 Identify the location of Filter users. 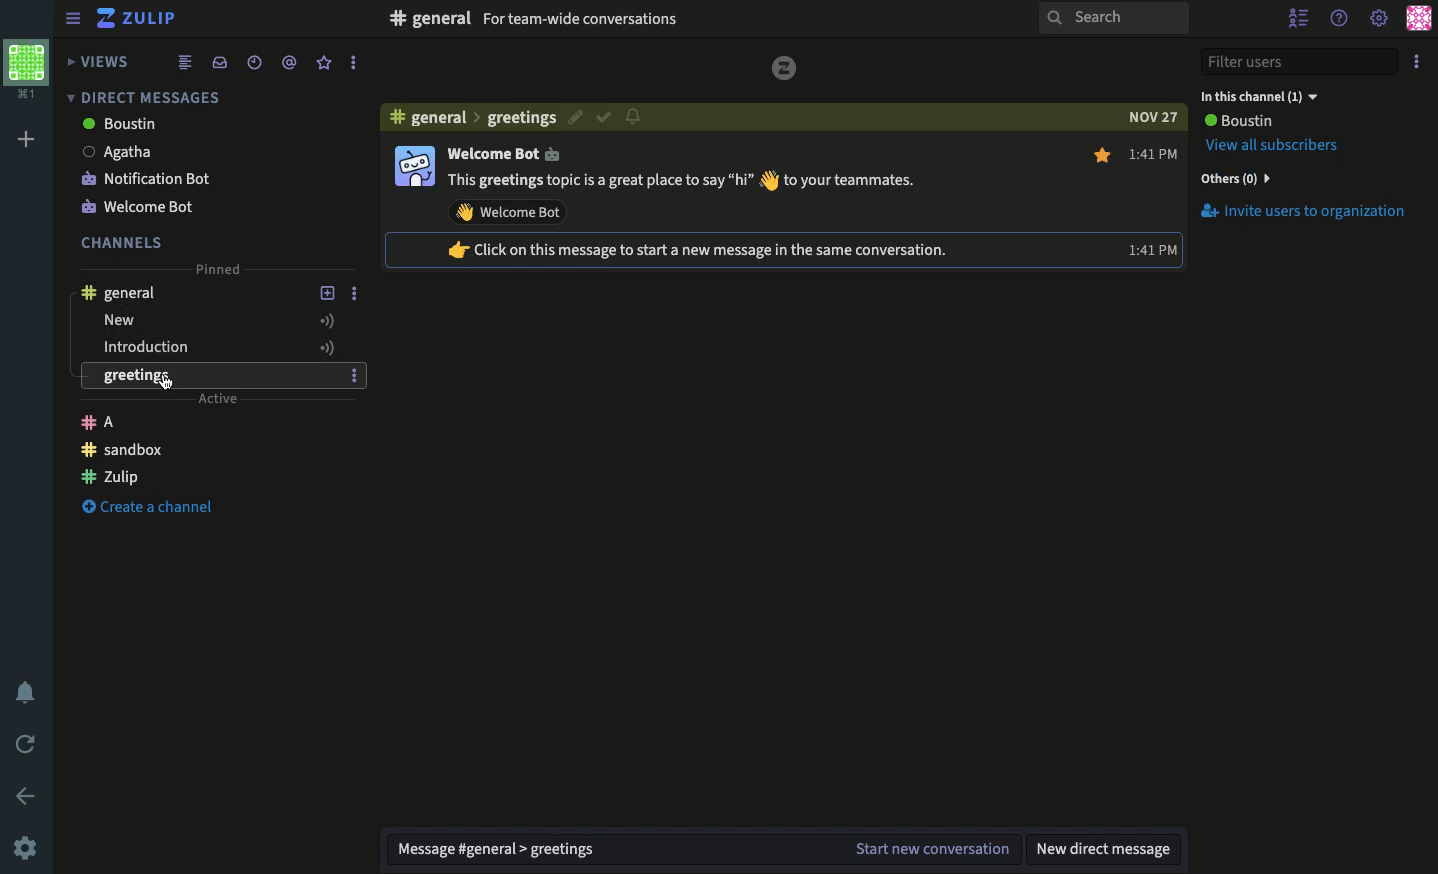
(1300, 63).